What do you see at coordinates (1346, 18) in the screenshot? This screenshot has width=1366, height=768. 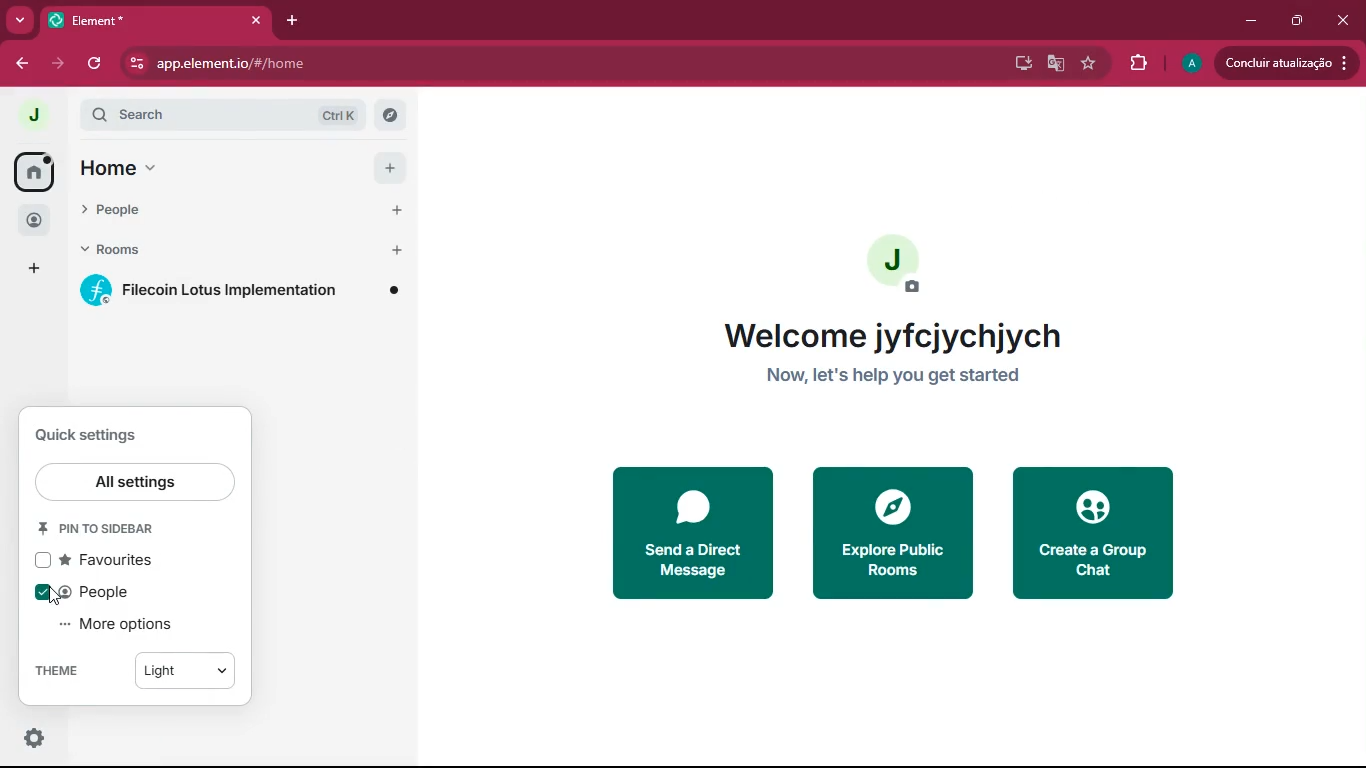 I see `close` at bounding box center [1346, 18].